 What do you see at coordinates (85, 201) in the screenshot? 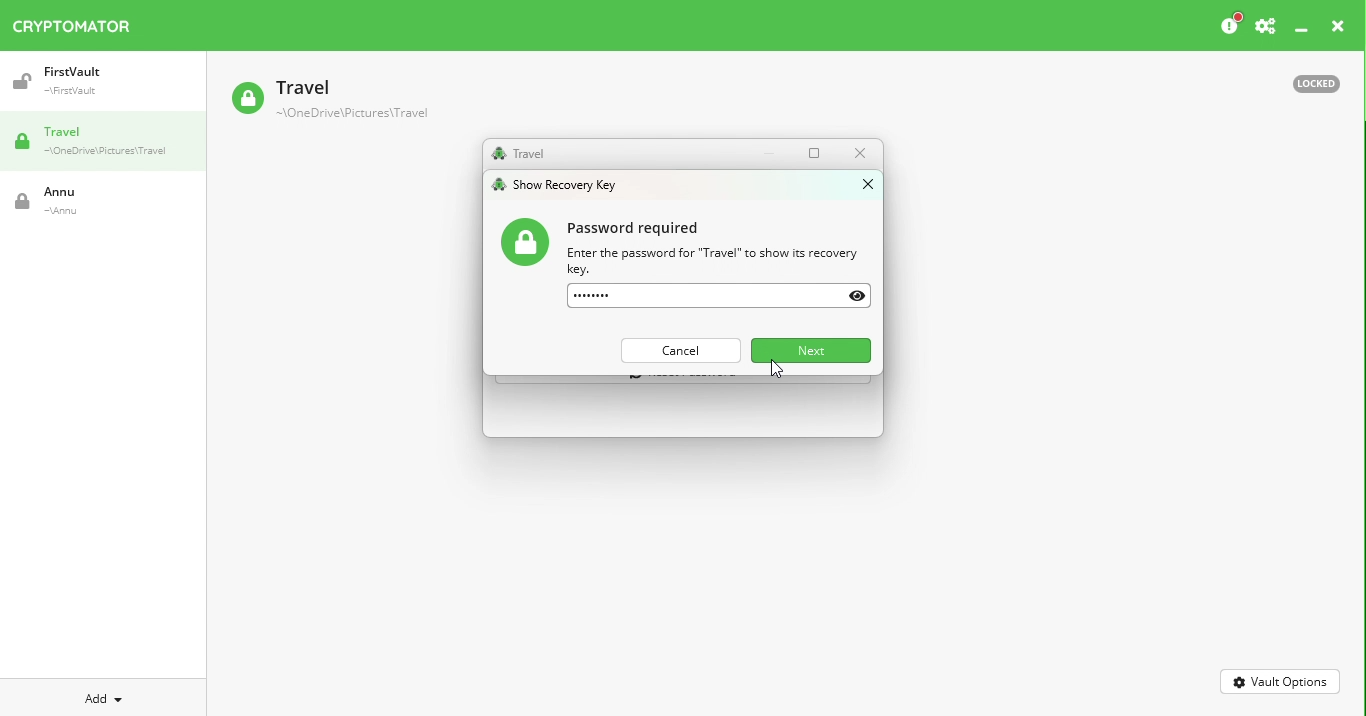
I see `Vault` at bounding box center [85, 201].